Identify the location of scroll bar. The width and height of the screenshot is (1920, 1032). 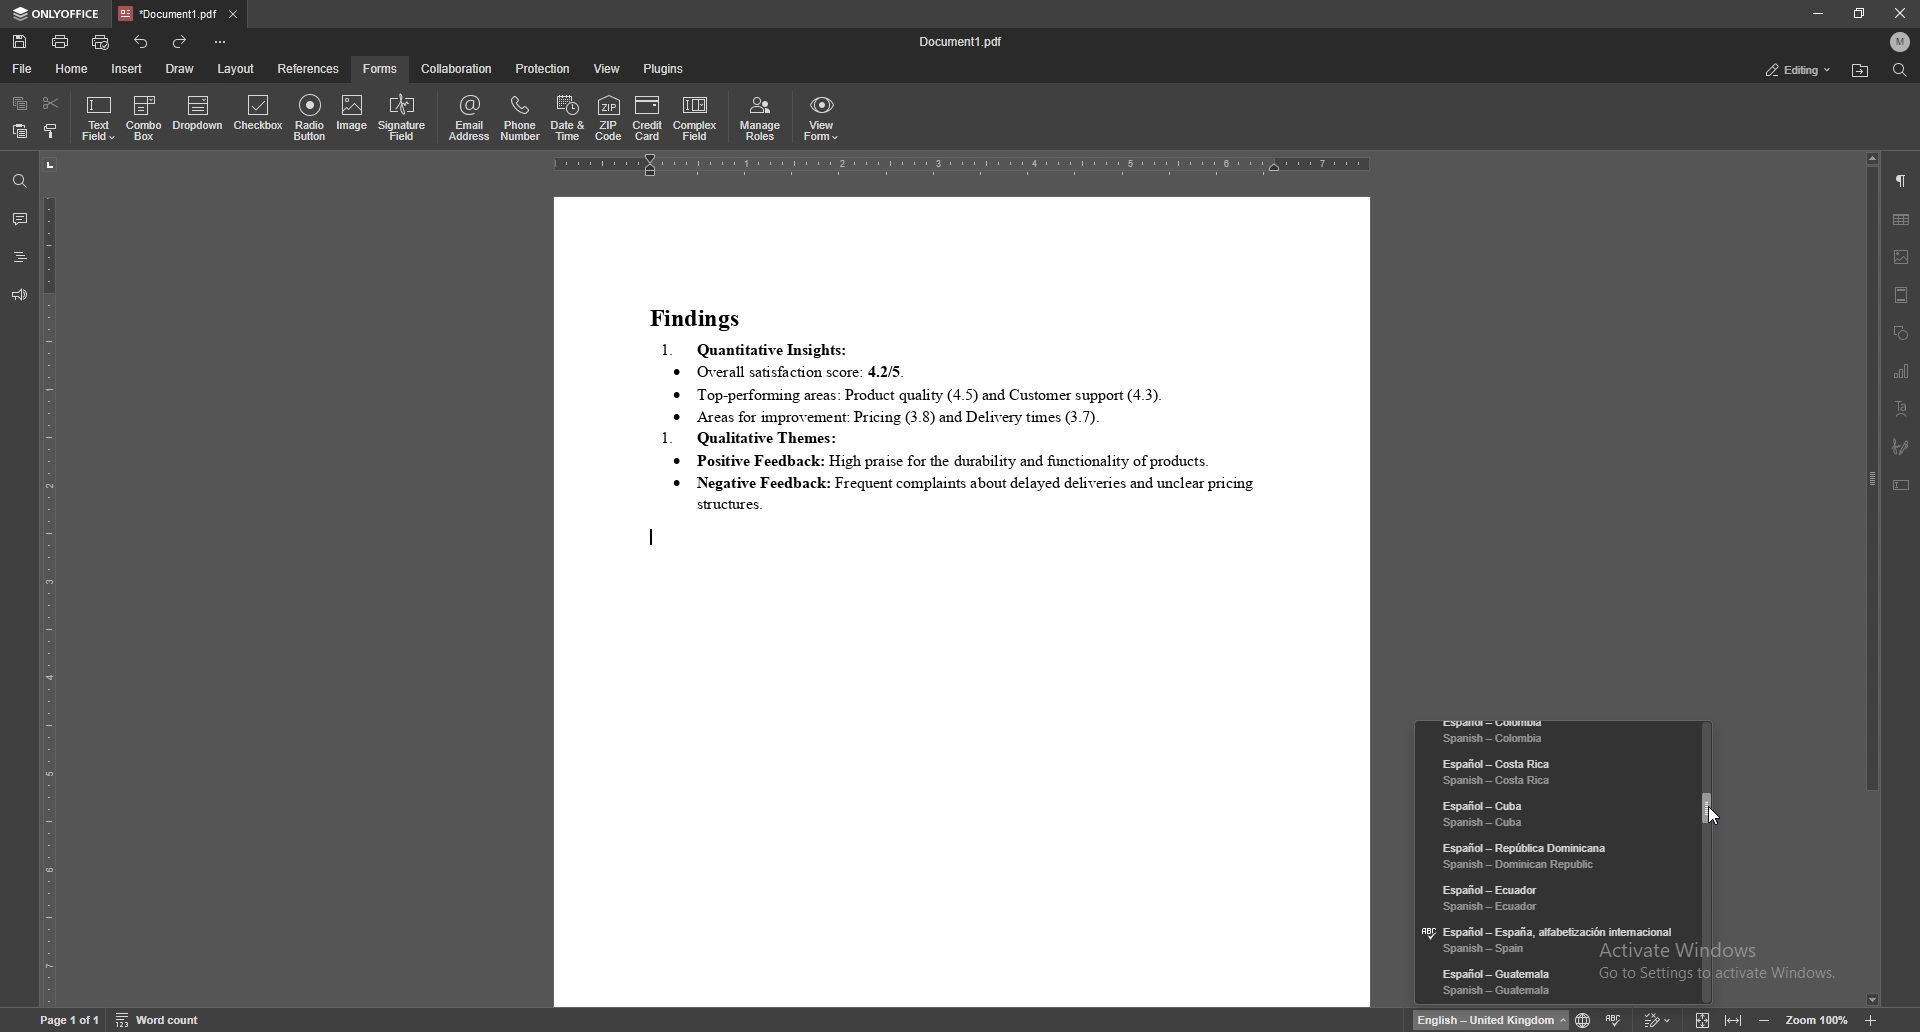
(1709, 861).